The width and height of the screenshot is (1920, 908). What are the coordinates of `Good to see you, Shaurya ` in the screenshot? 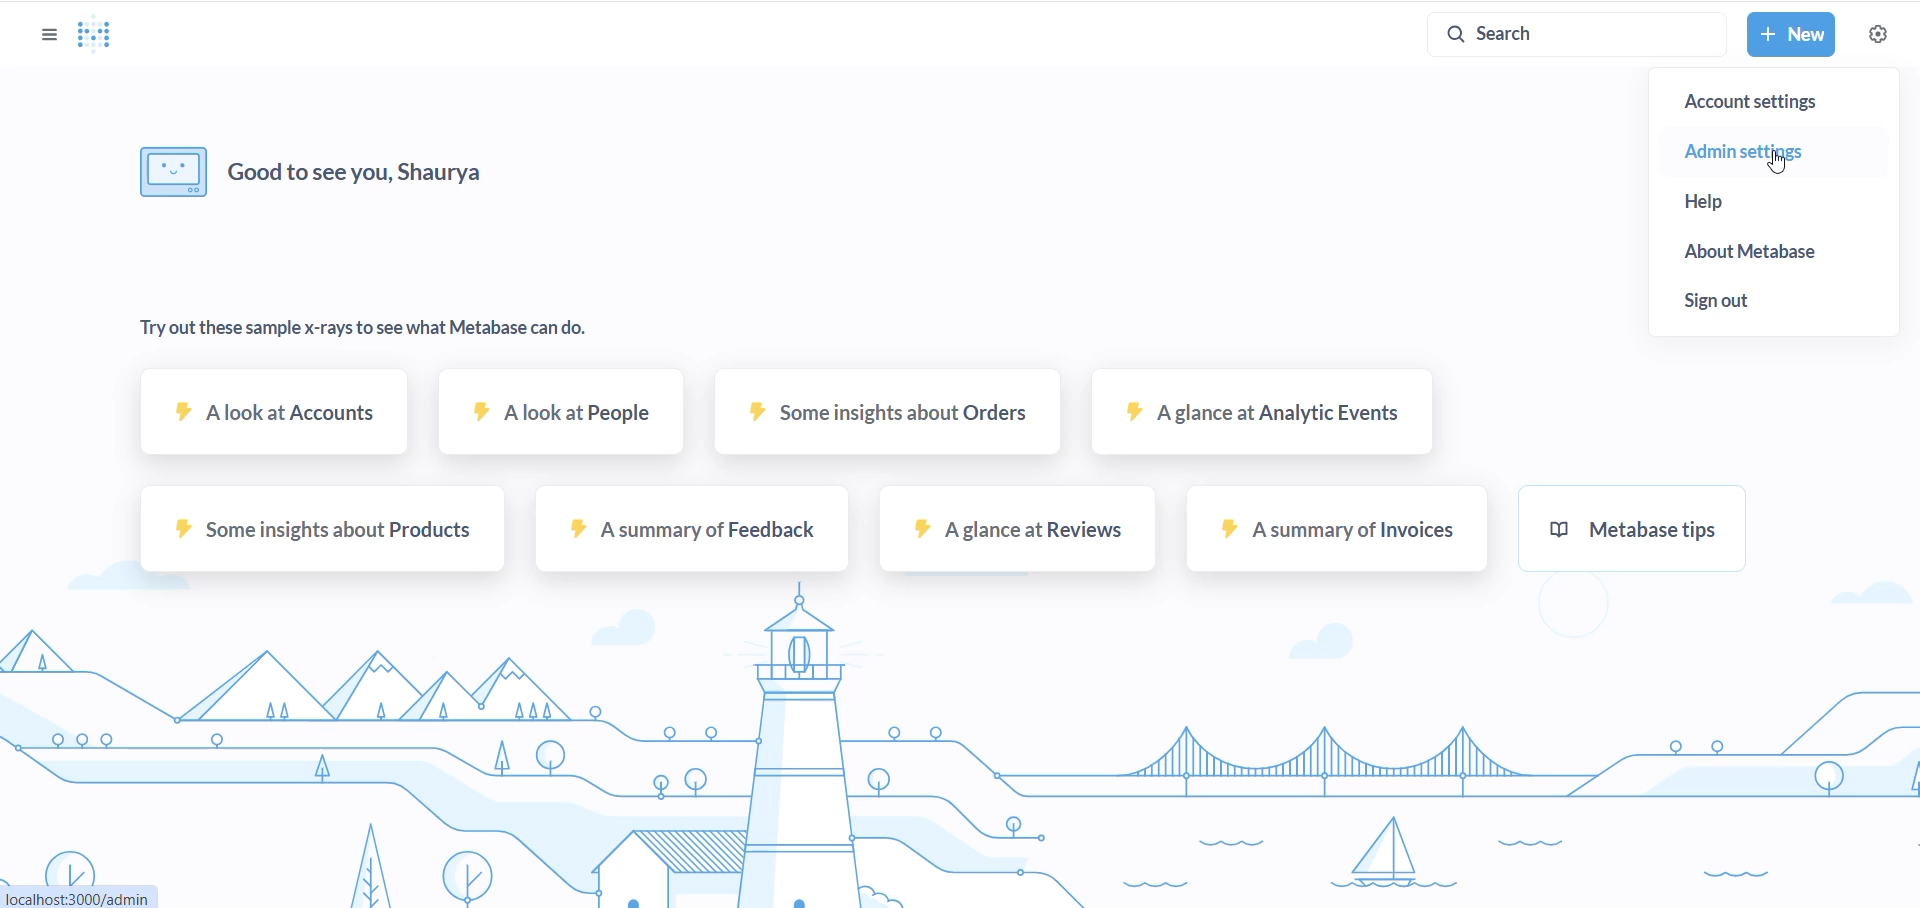 It's located at (363, 171).